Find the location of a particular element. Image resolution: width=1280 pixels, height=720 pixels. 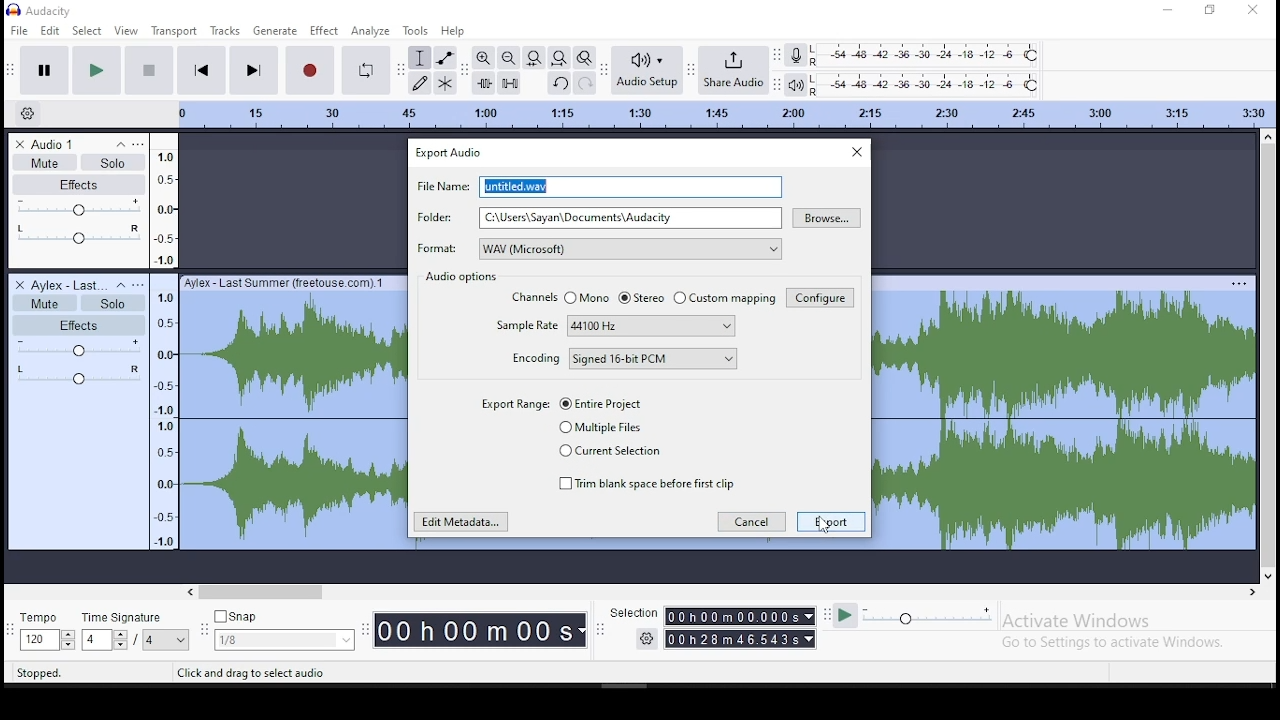

play is located at coordinates (98, 72).